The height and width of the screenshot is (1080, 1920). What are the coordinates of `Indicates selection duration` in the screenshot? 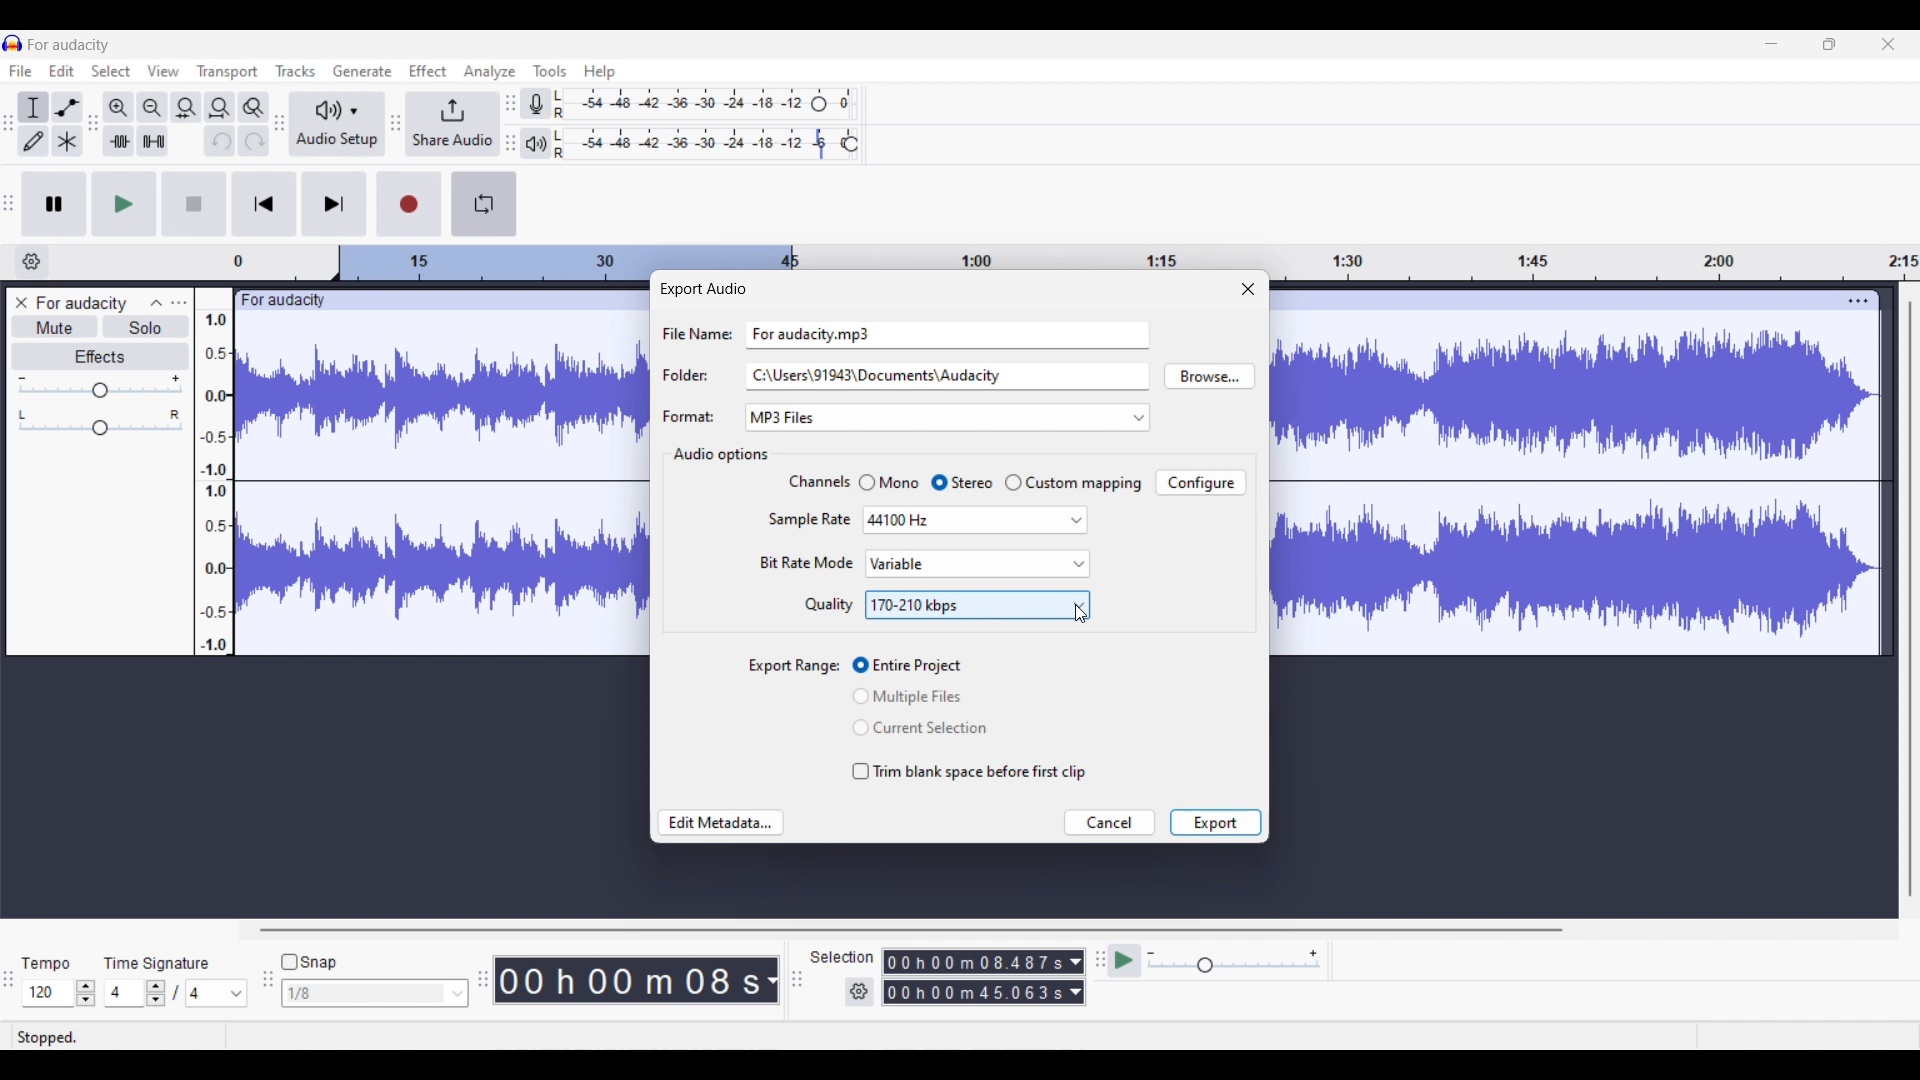 It's located at (842, 957).